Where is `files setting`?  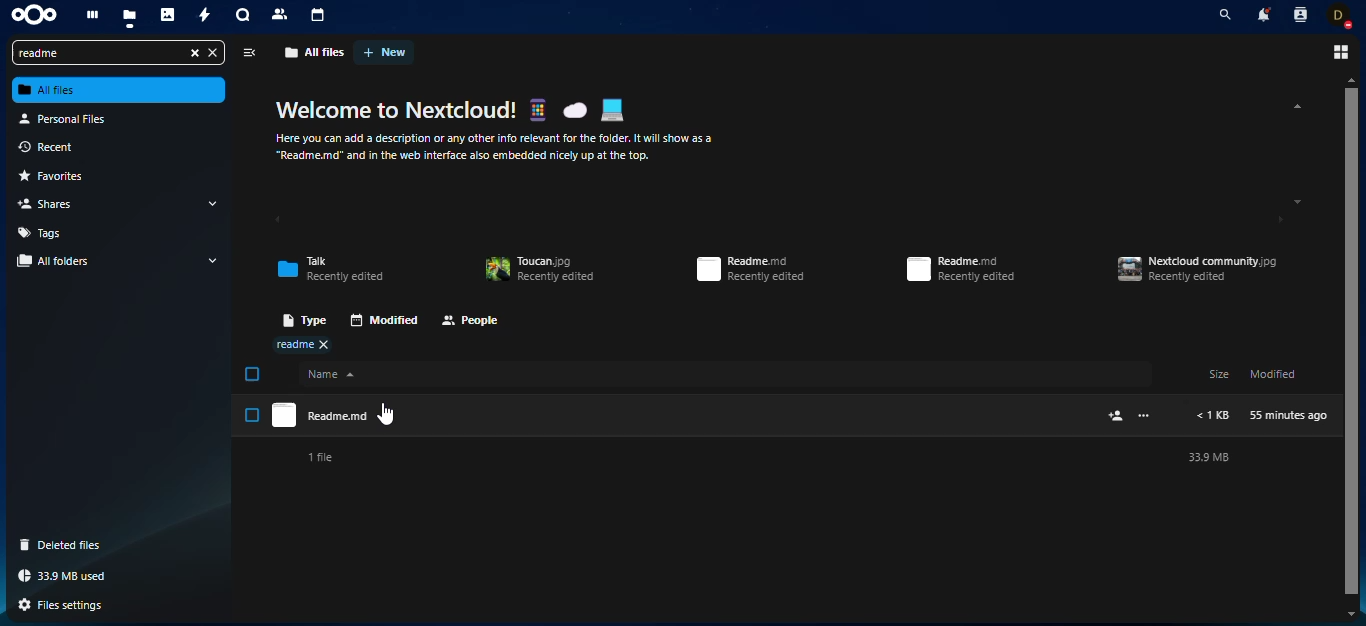
files setting is located at coordinates (67, 606).